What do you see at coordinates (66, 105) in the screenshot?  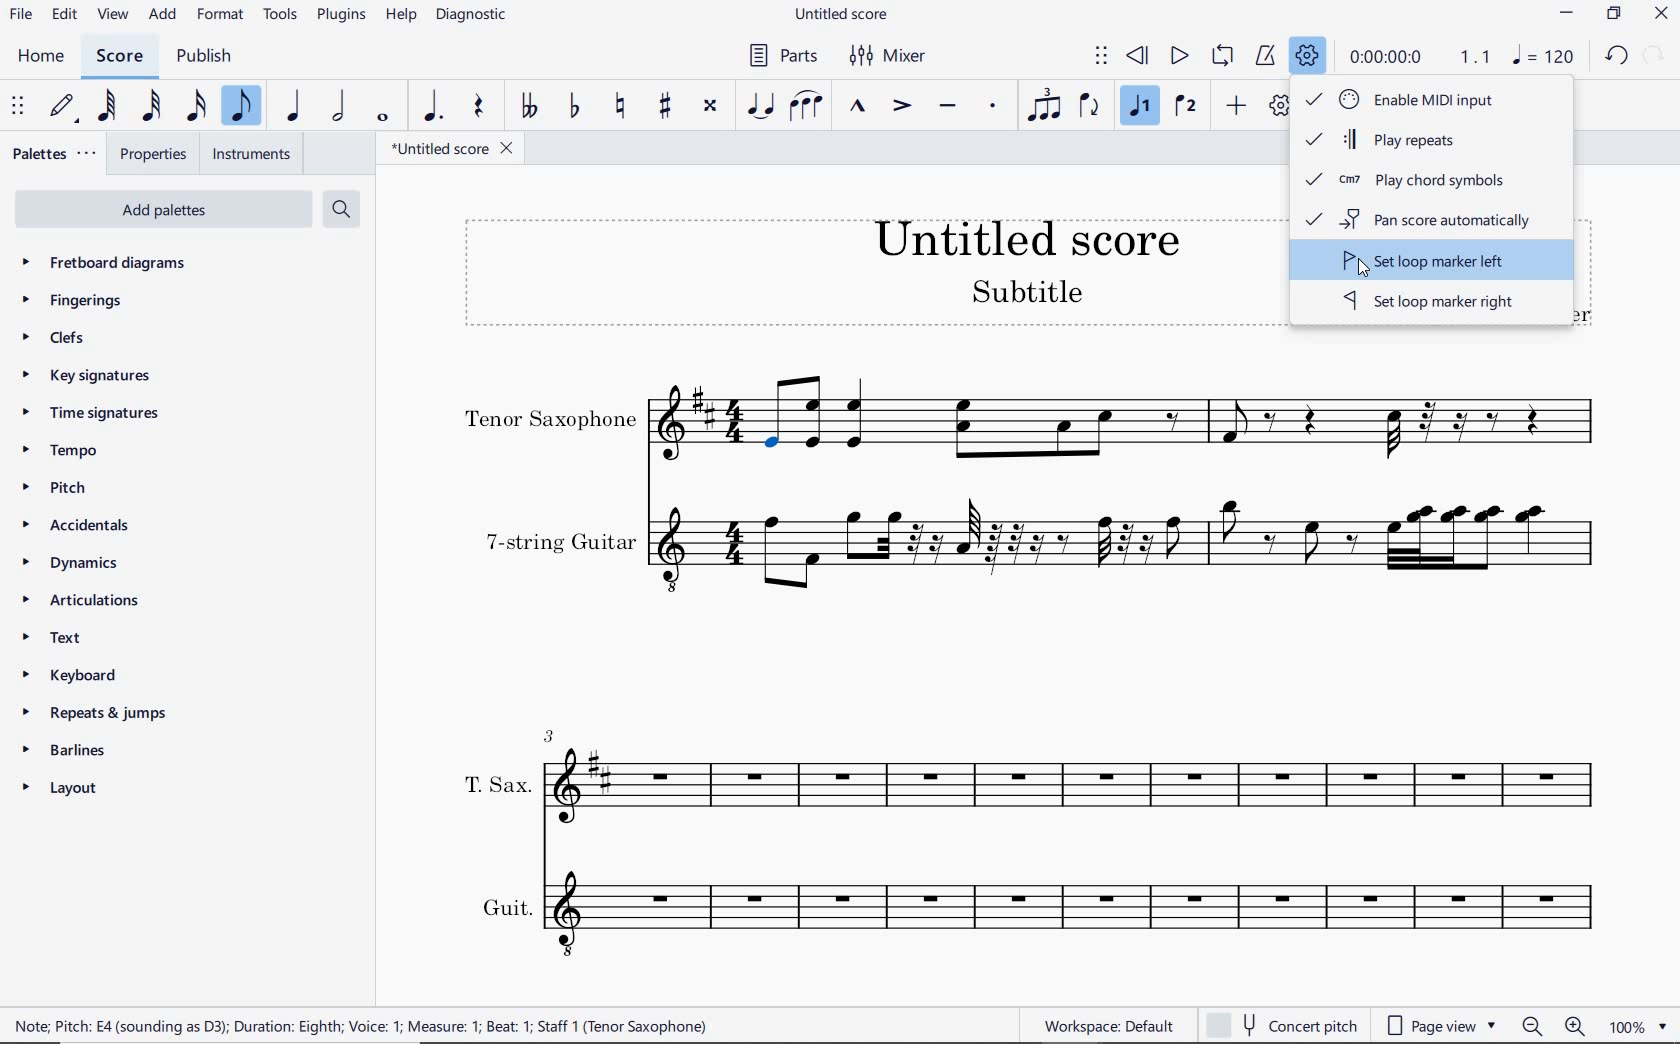 I see `DEFAULT (STEP TIME)` at bounding box center [66, 105].